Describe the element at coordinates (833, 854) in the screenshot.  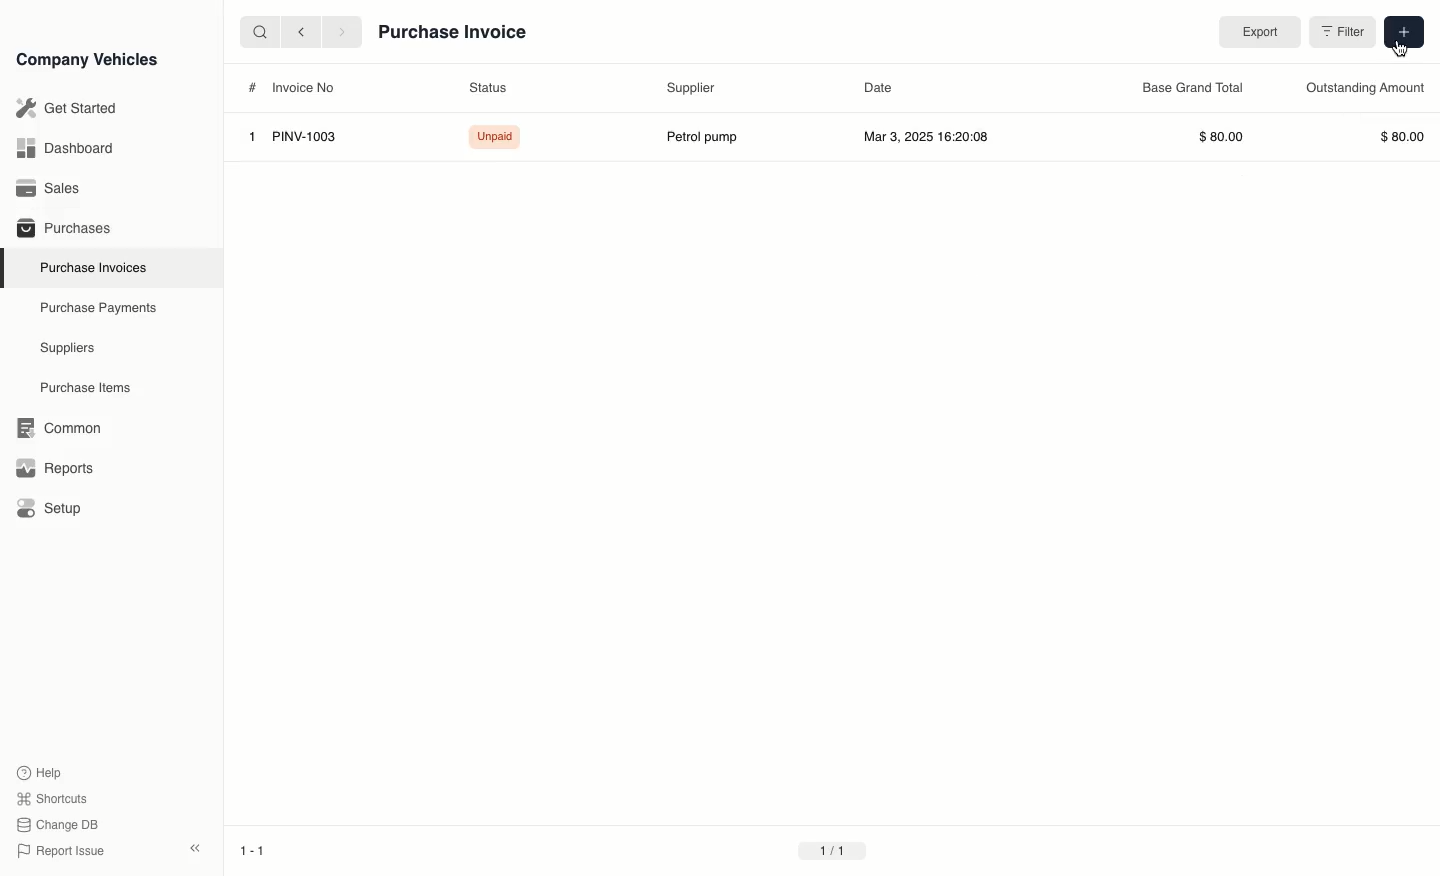
I see `1/1` at that location.